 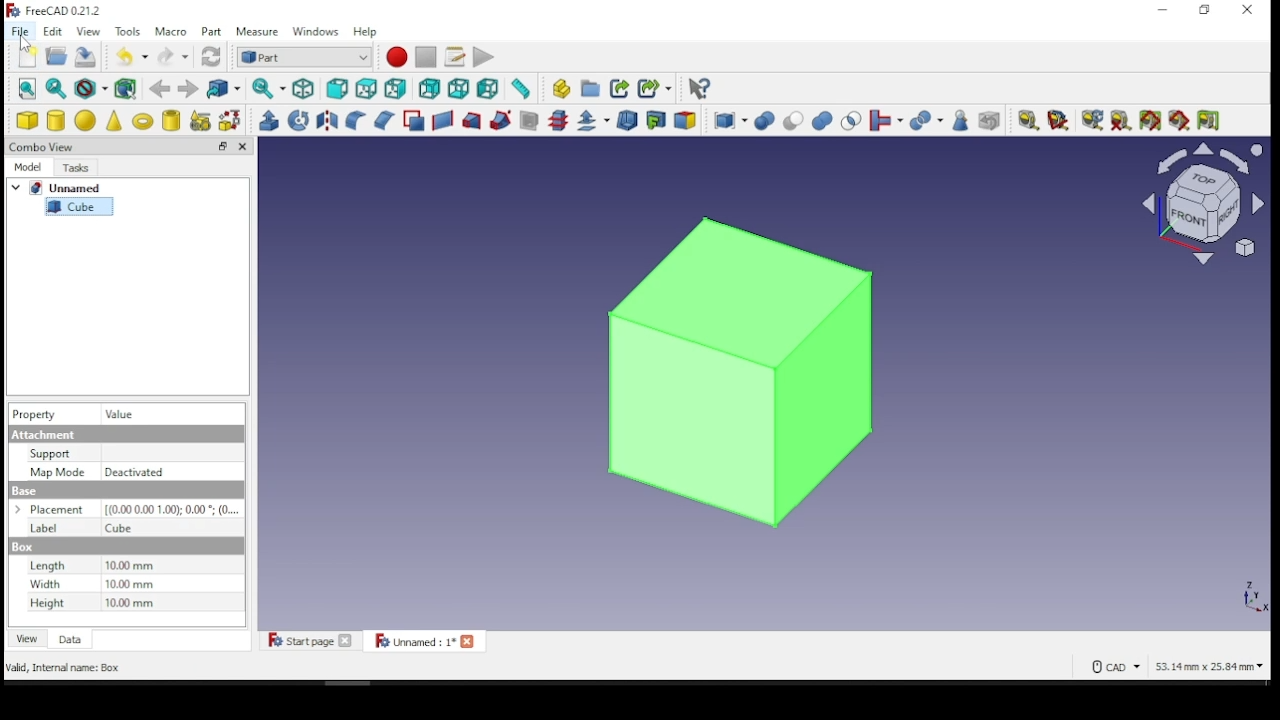 What do you see at coordinates (28, 120) in the screenshot?
I see `cube` at bounding box center [28, 120].